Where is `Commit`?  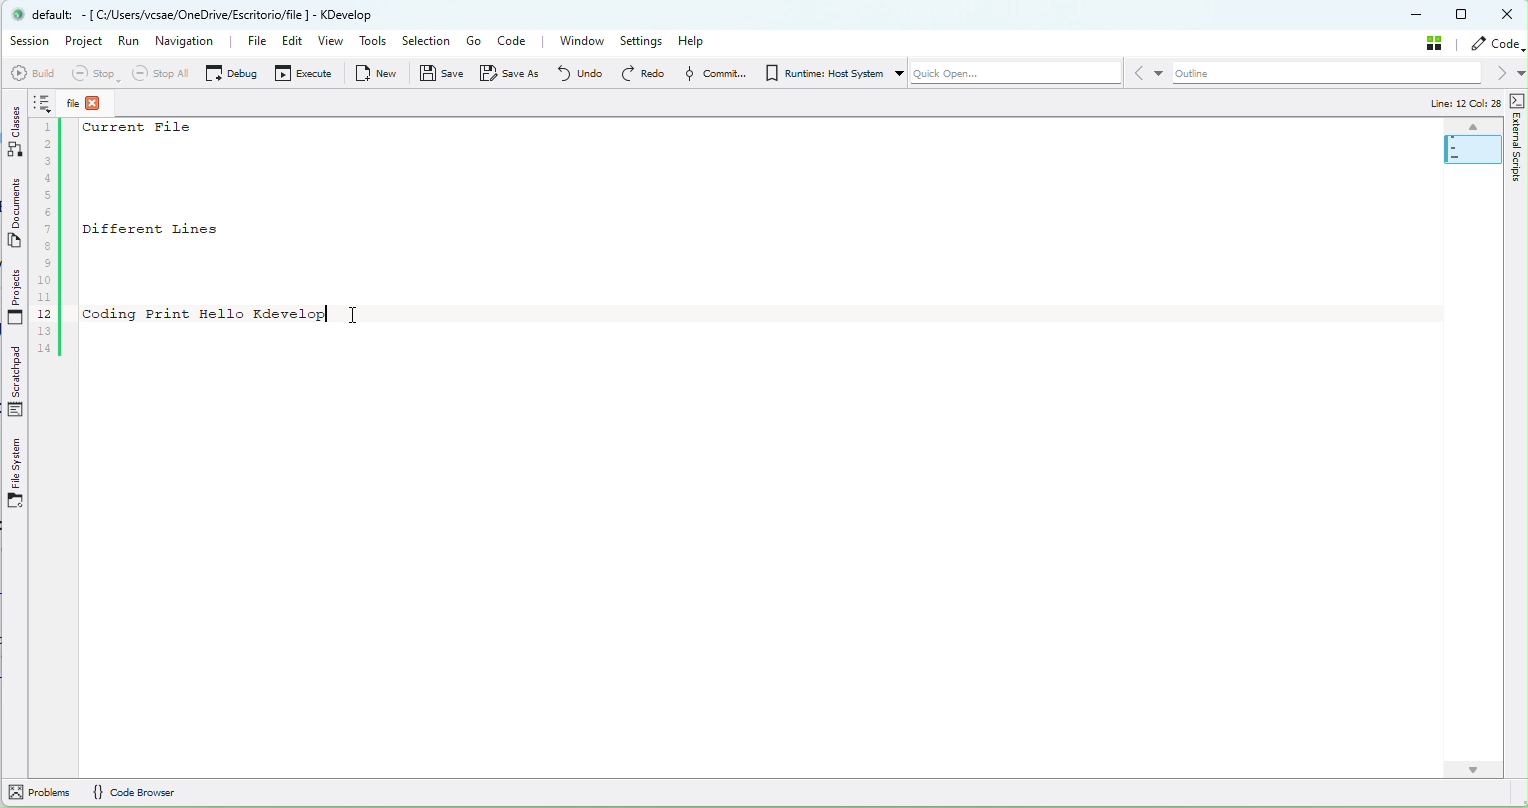
Commit is located at coordinates (712, 73).